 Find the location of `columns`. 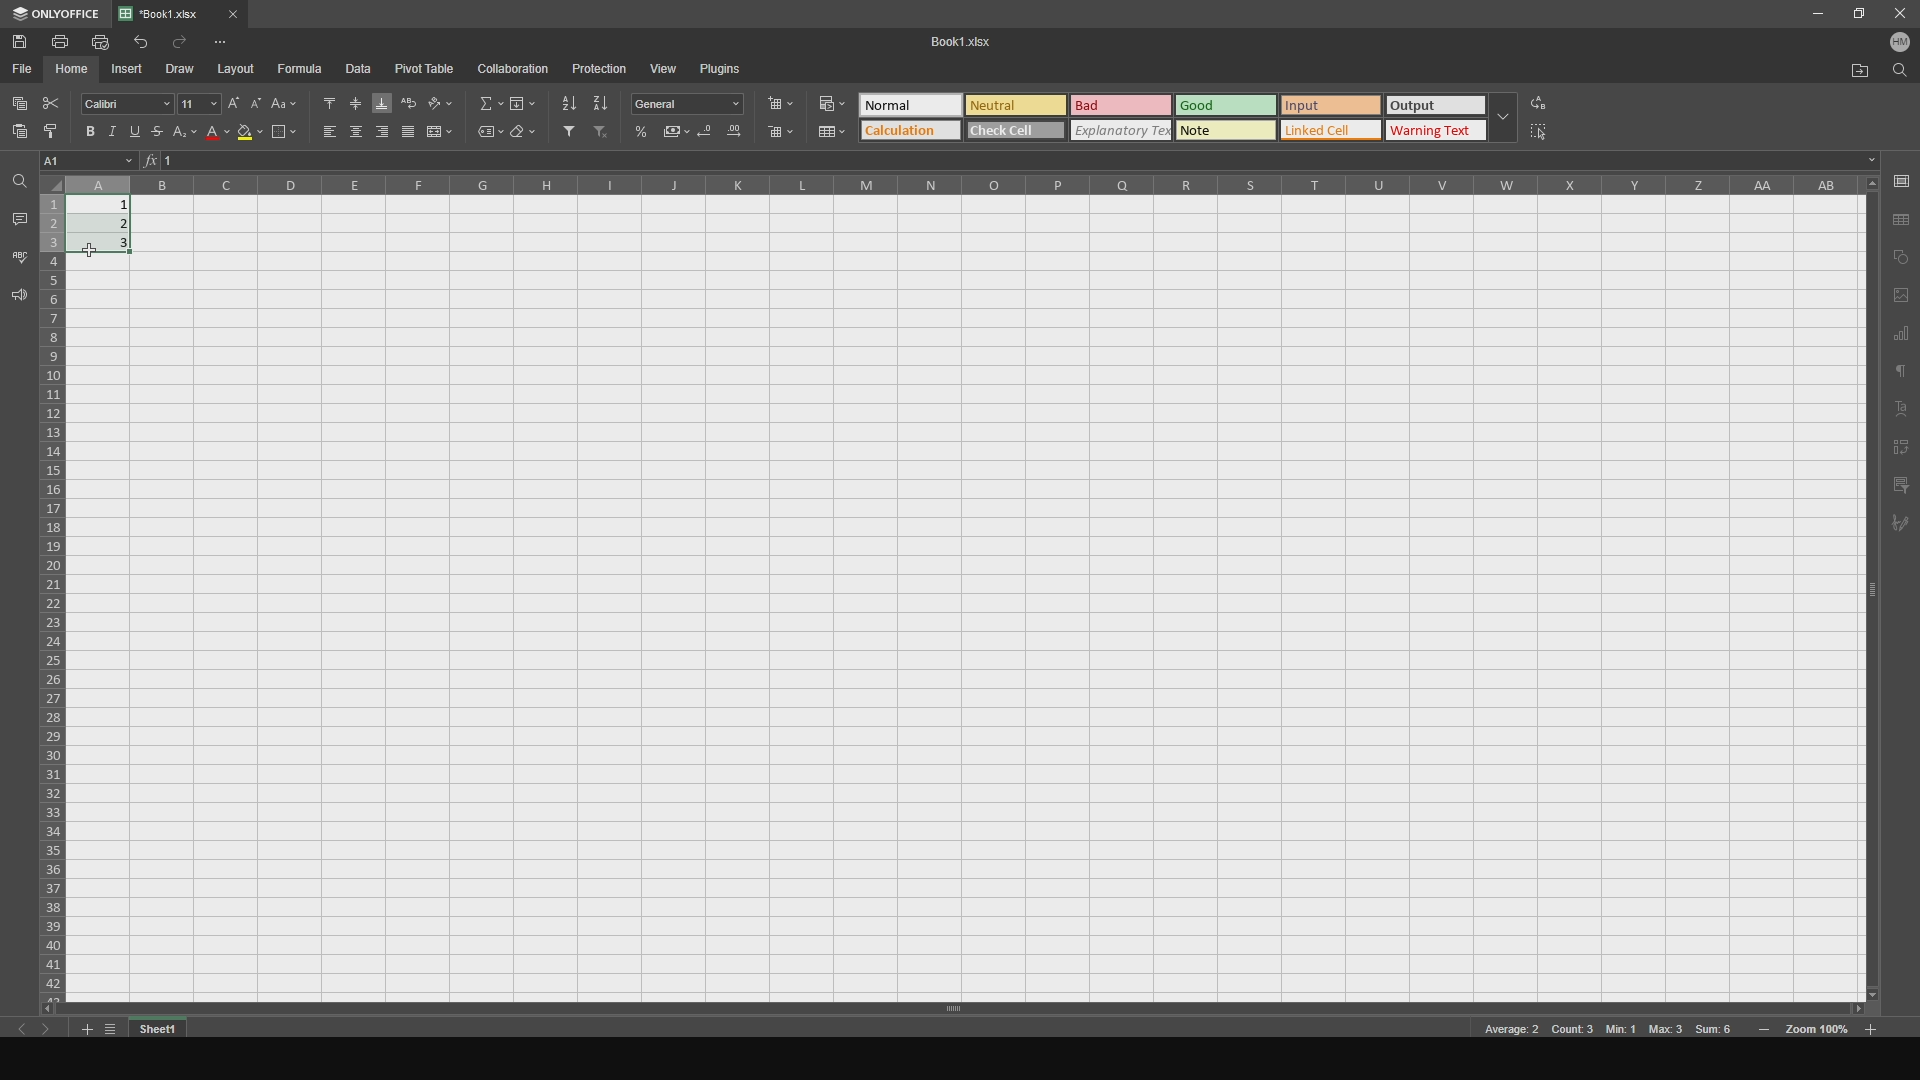

columns is located at coordinates (967, 184).